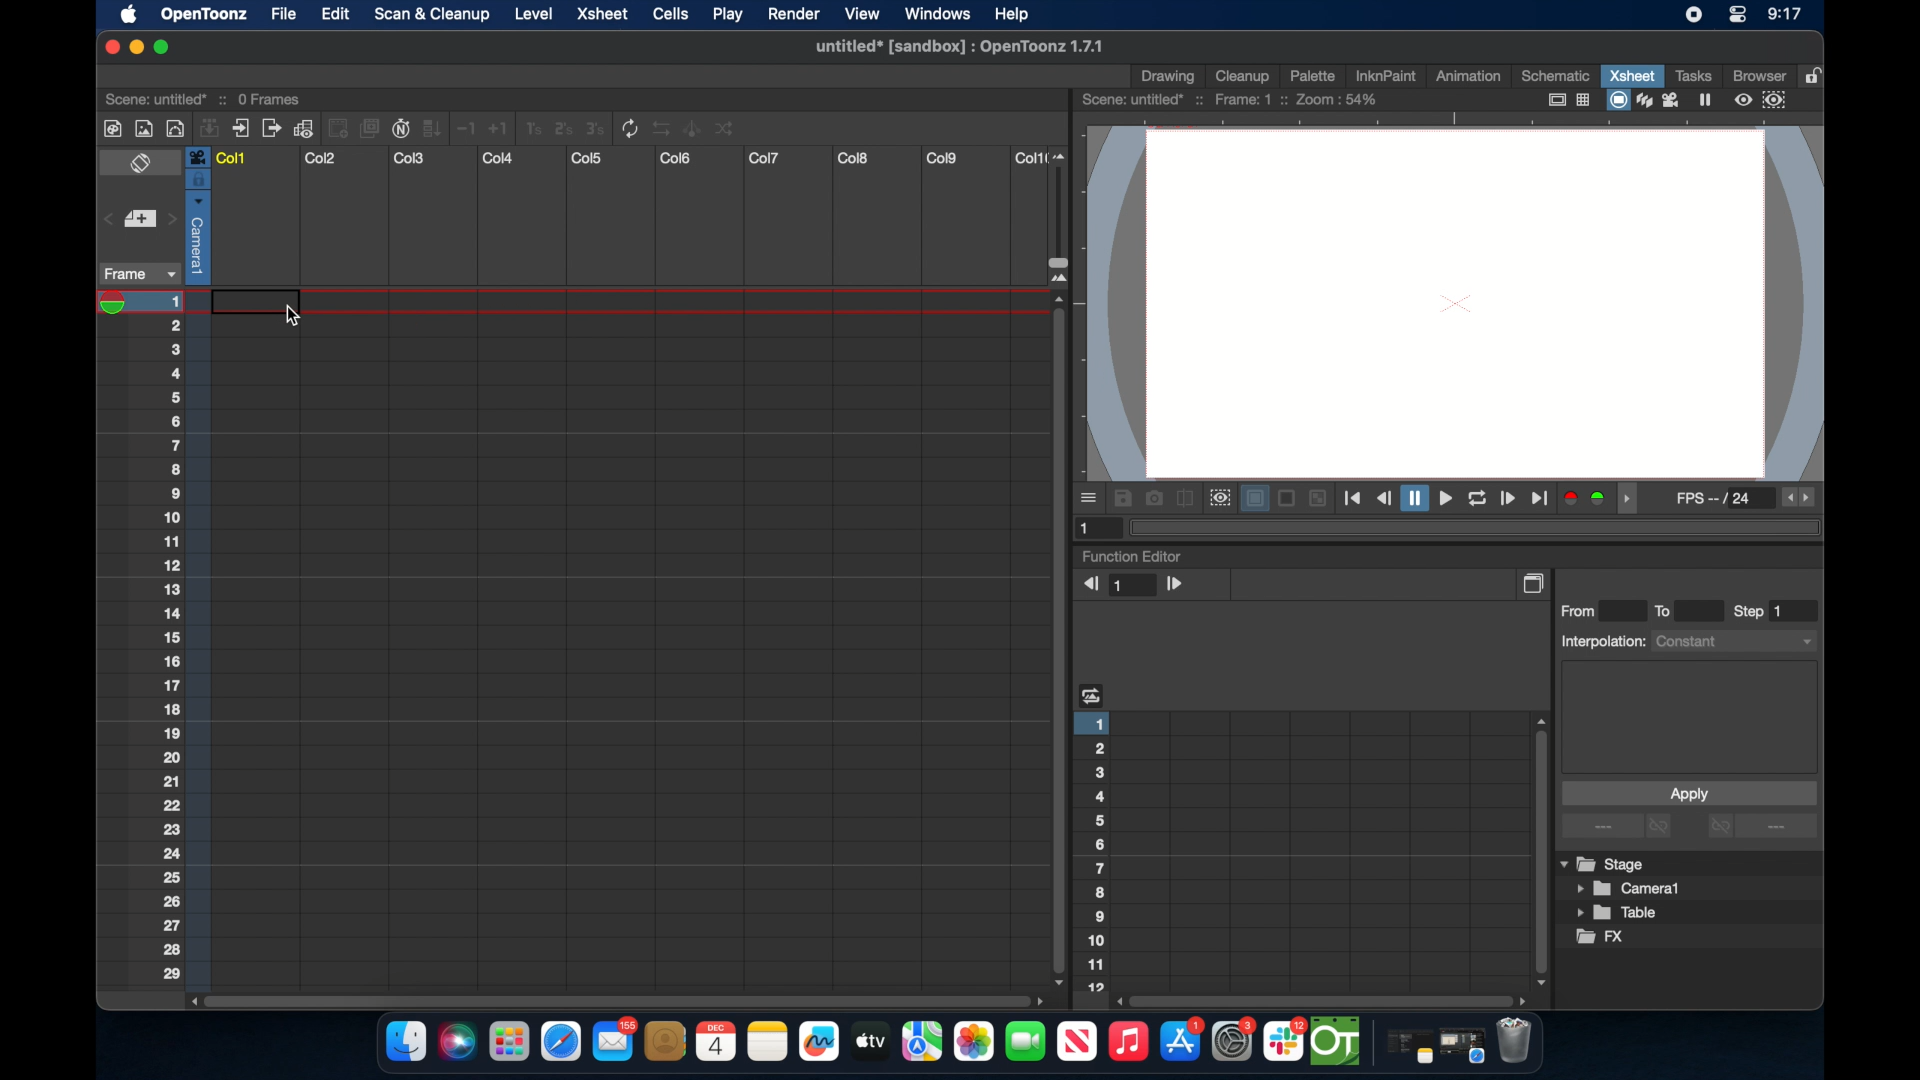 The image size is (1920, 1080). I want to click on more tools, so click(421, 127).